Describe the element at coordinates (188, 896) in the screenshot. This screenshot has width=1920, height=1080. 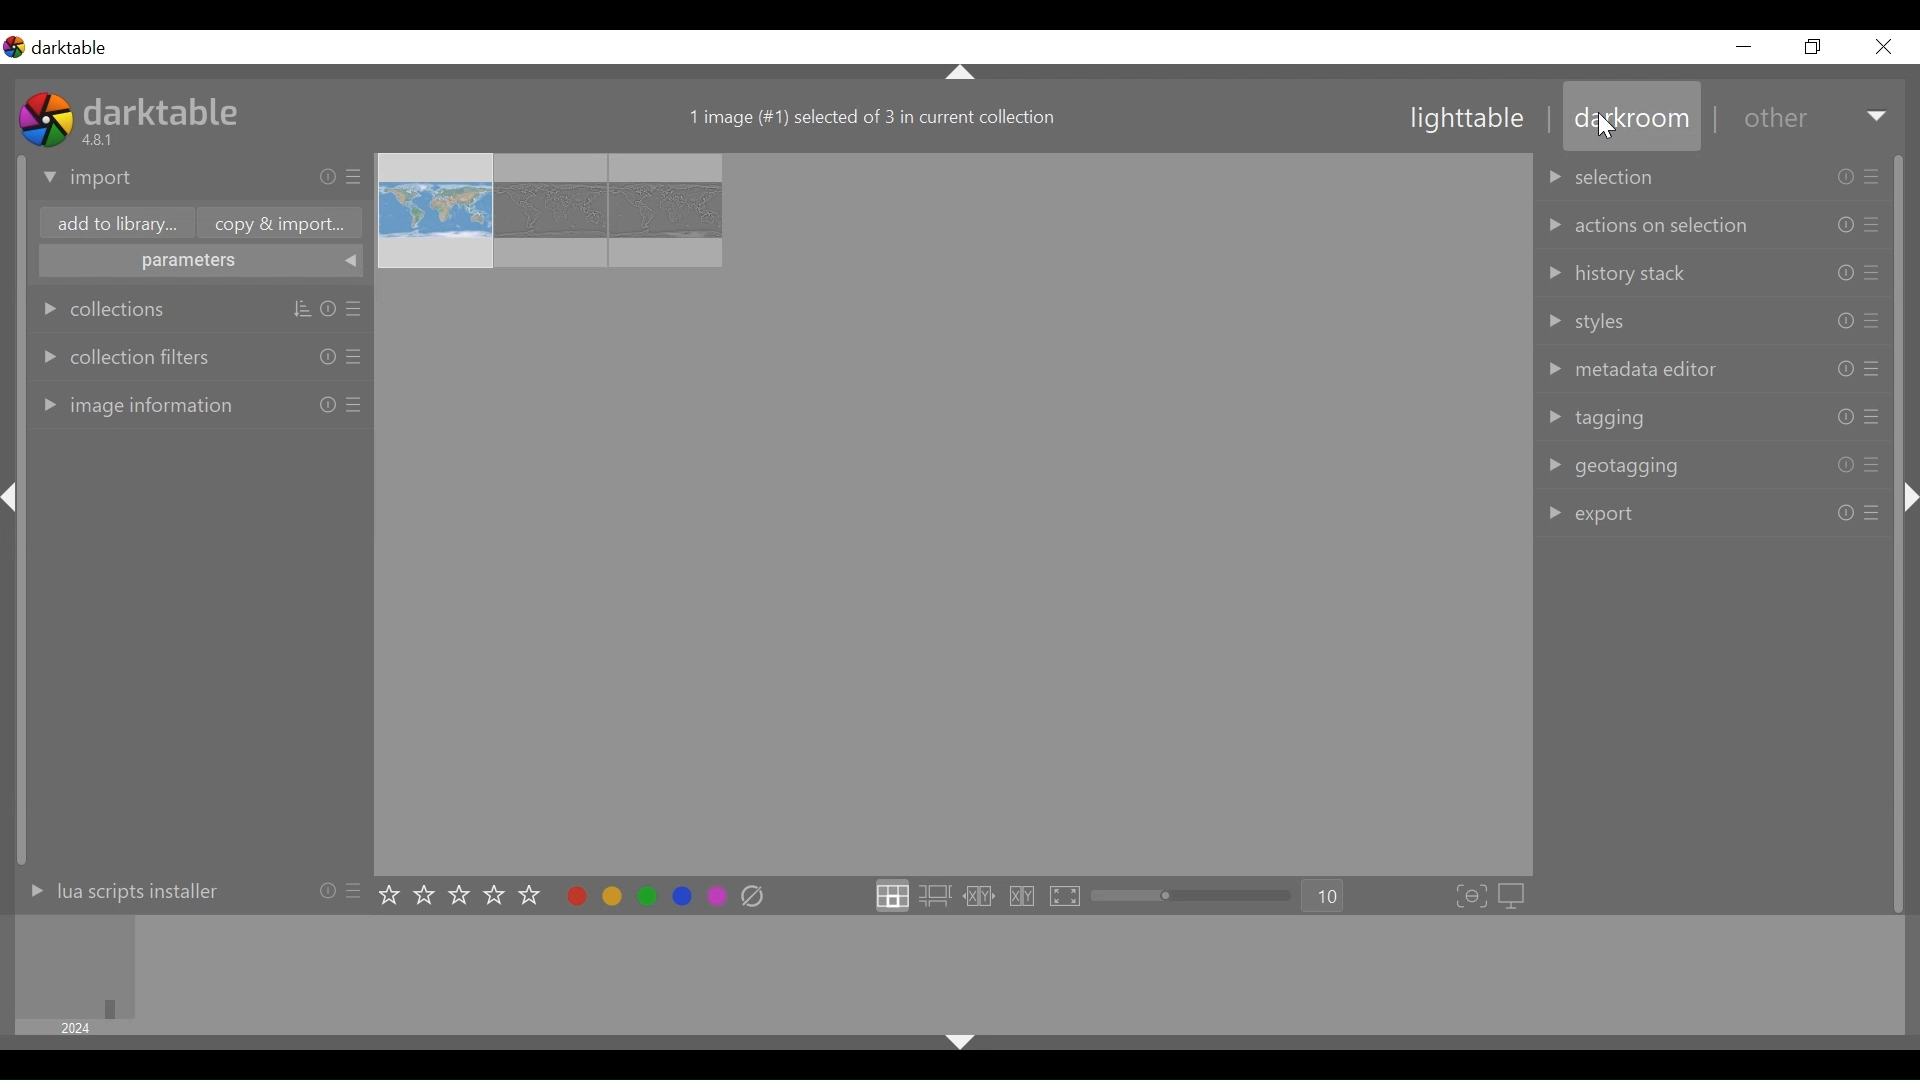
I see `lua scripts installer` at that location.